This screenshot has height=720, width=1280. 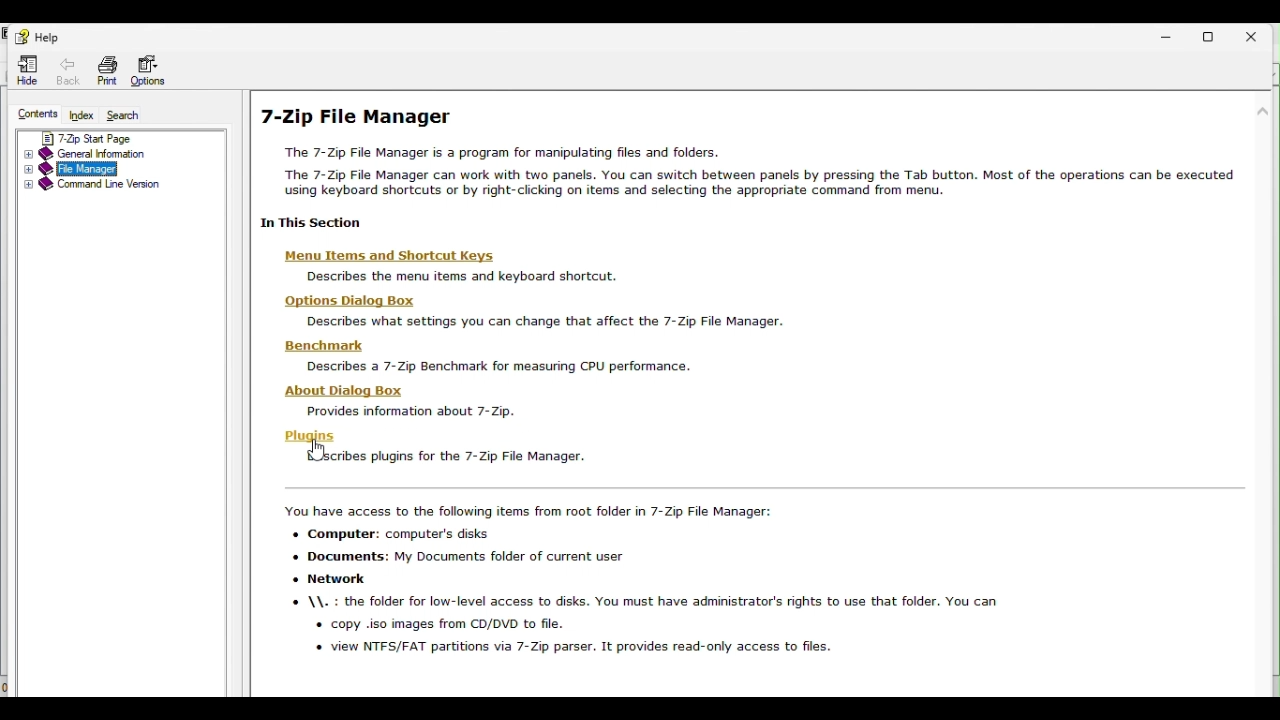 What do you see at coordinates (112, 169) in the screenshot?
I see `File manager` at bounding box center [112, 169].